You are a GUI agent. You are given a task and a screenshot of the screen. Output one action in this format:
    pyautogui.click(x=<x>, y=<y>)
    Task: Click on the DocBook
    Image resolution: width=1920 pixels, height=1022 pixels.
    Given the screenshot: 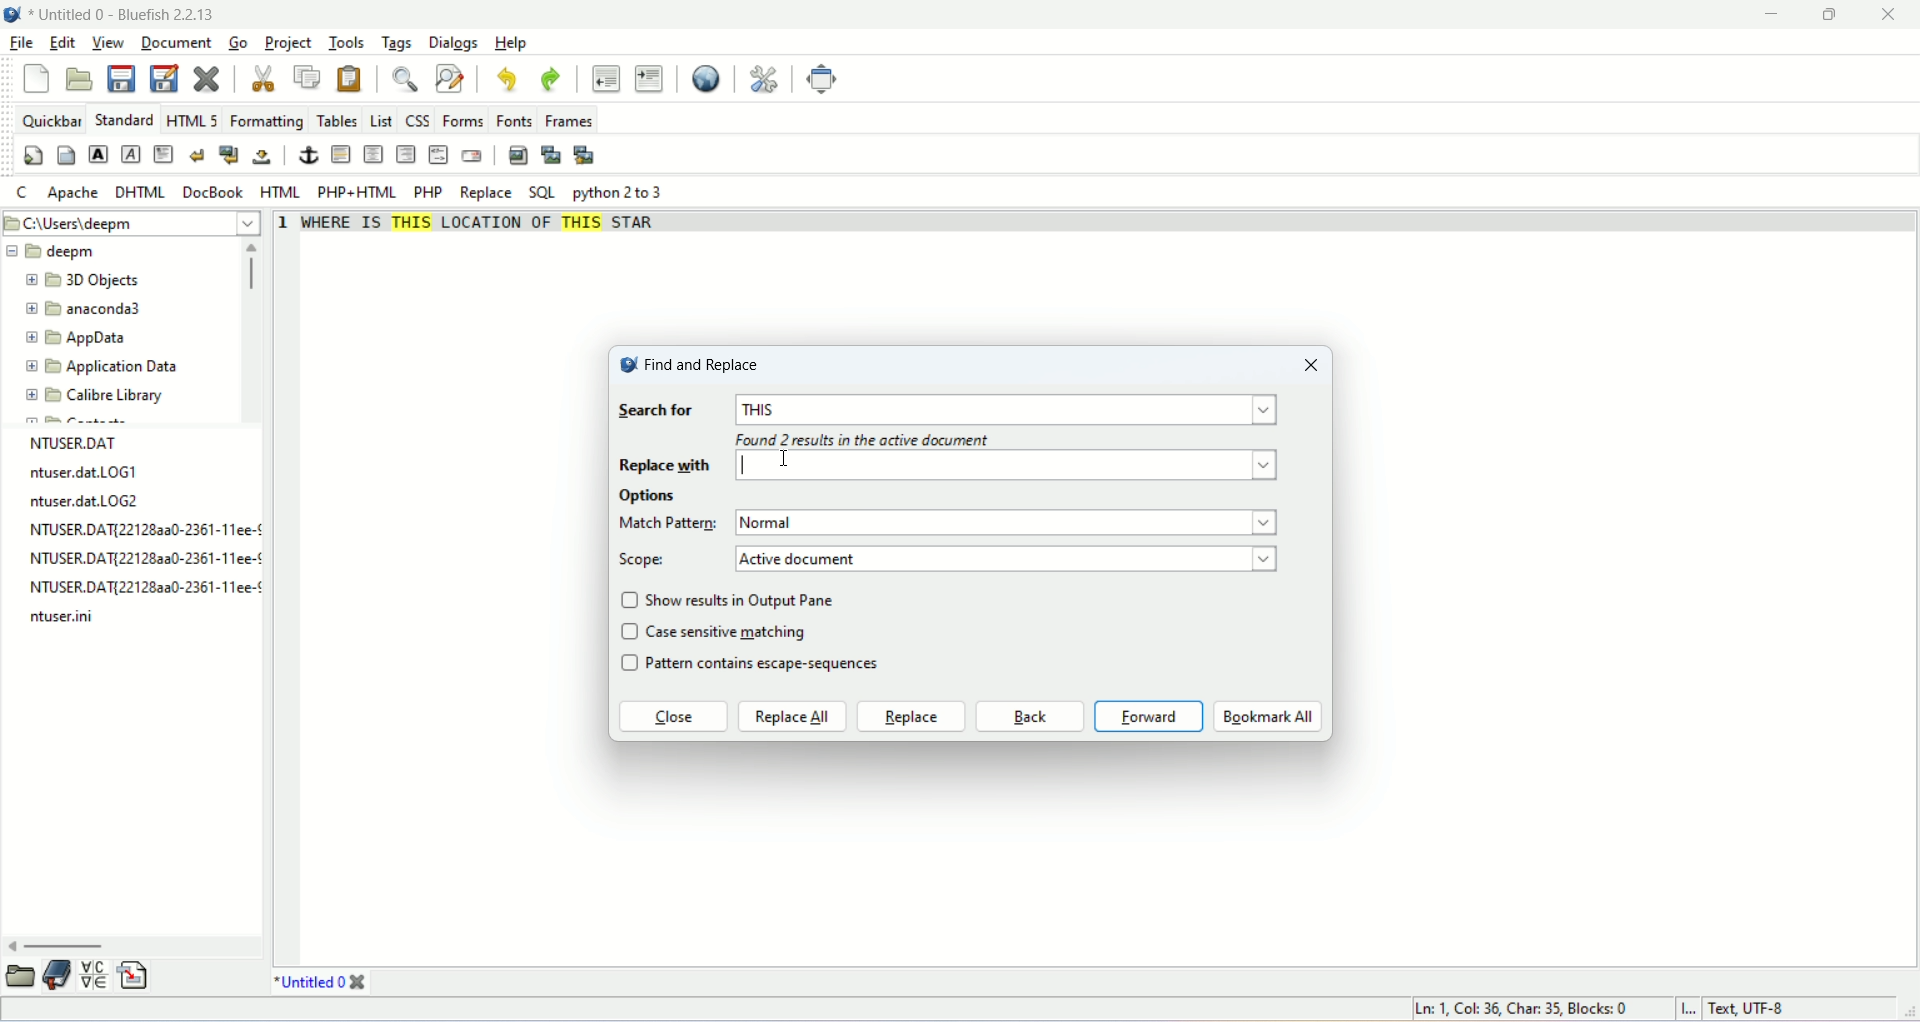 What is the action you would take?
    pyautogui.click(x=214, y=191)
    